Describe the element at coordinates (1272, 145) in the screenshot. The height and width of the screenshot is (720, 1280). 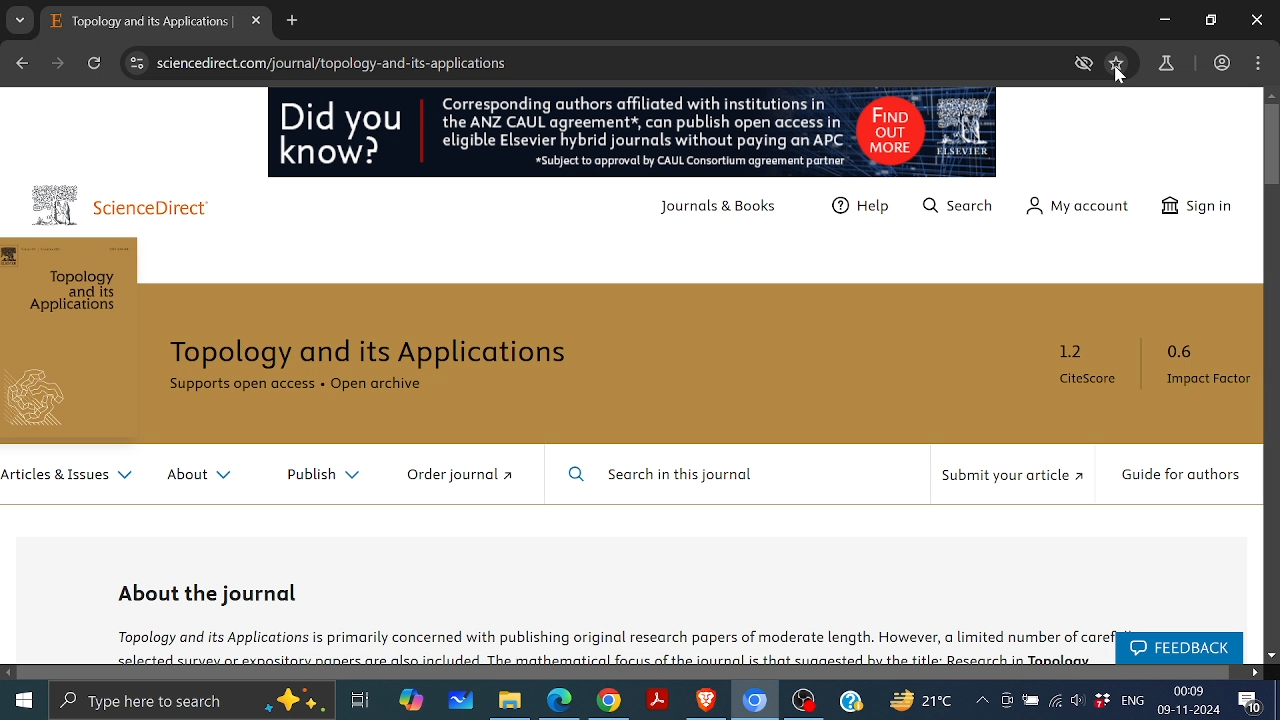
I see `Vertical scroll Bar` at that location.